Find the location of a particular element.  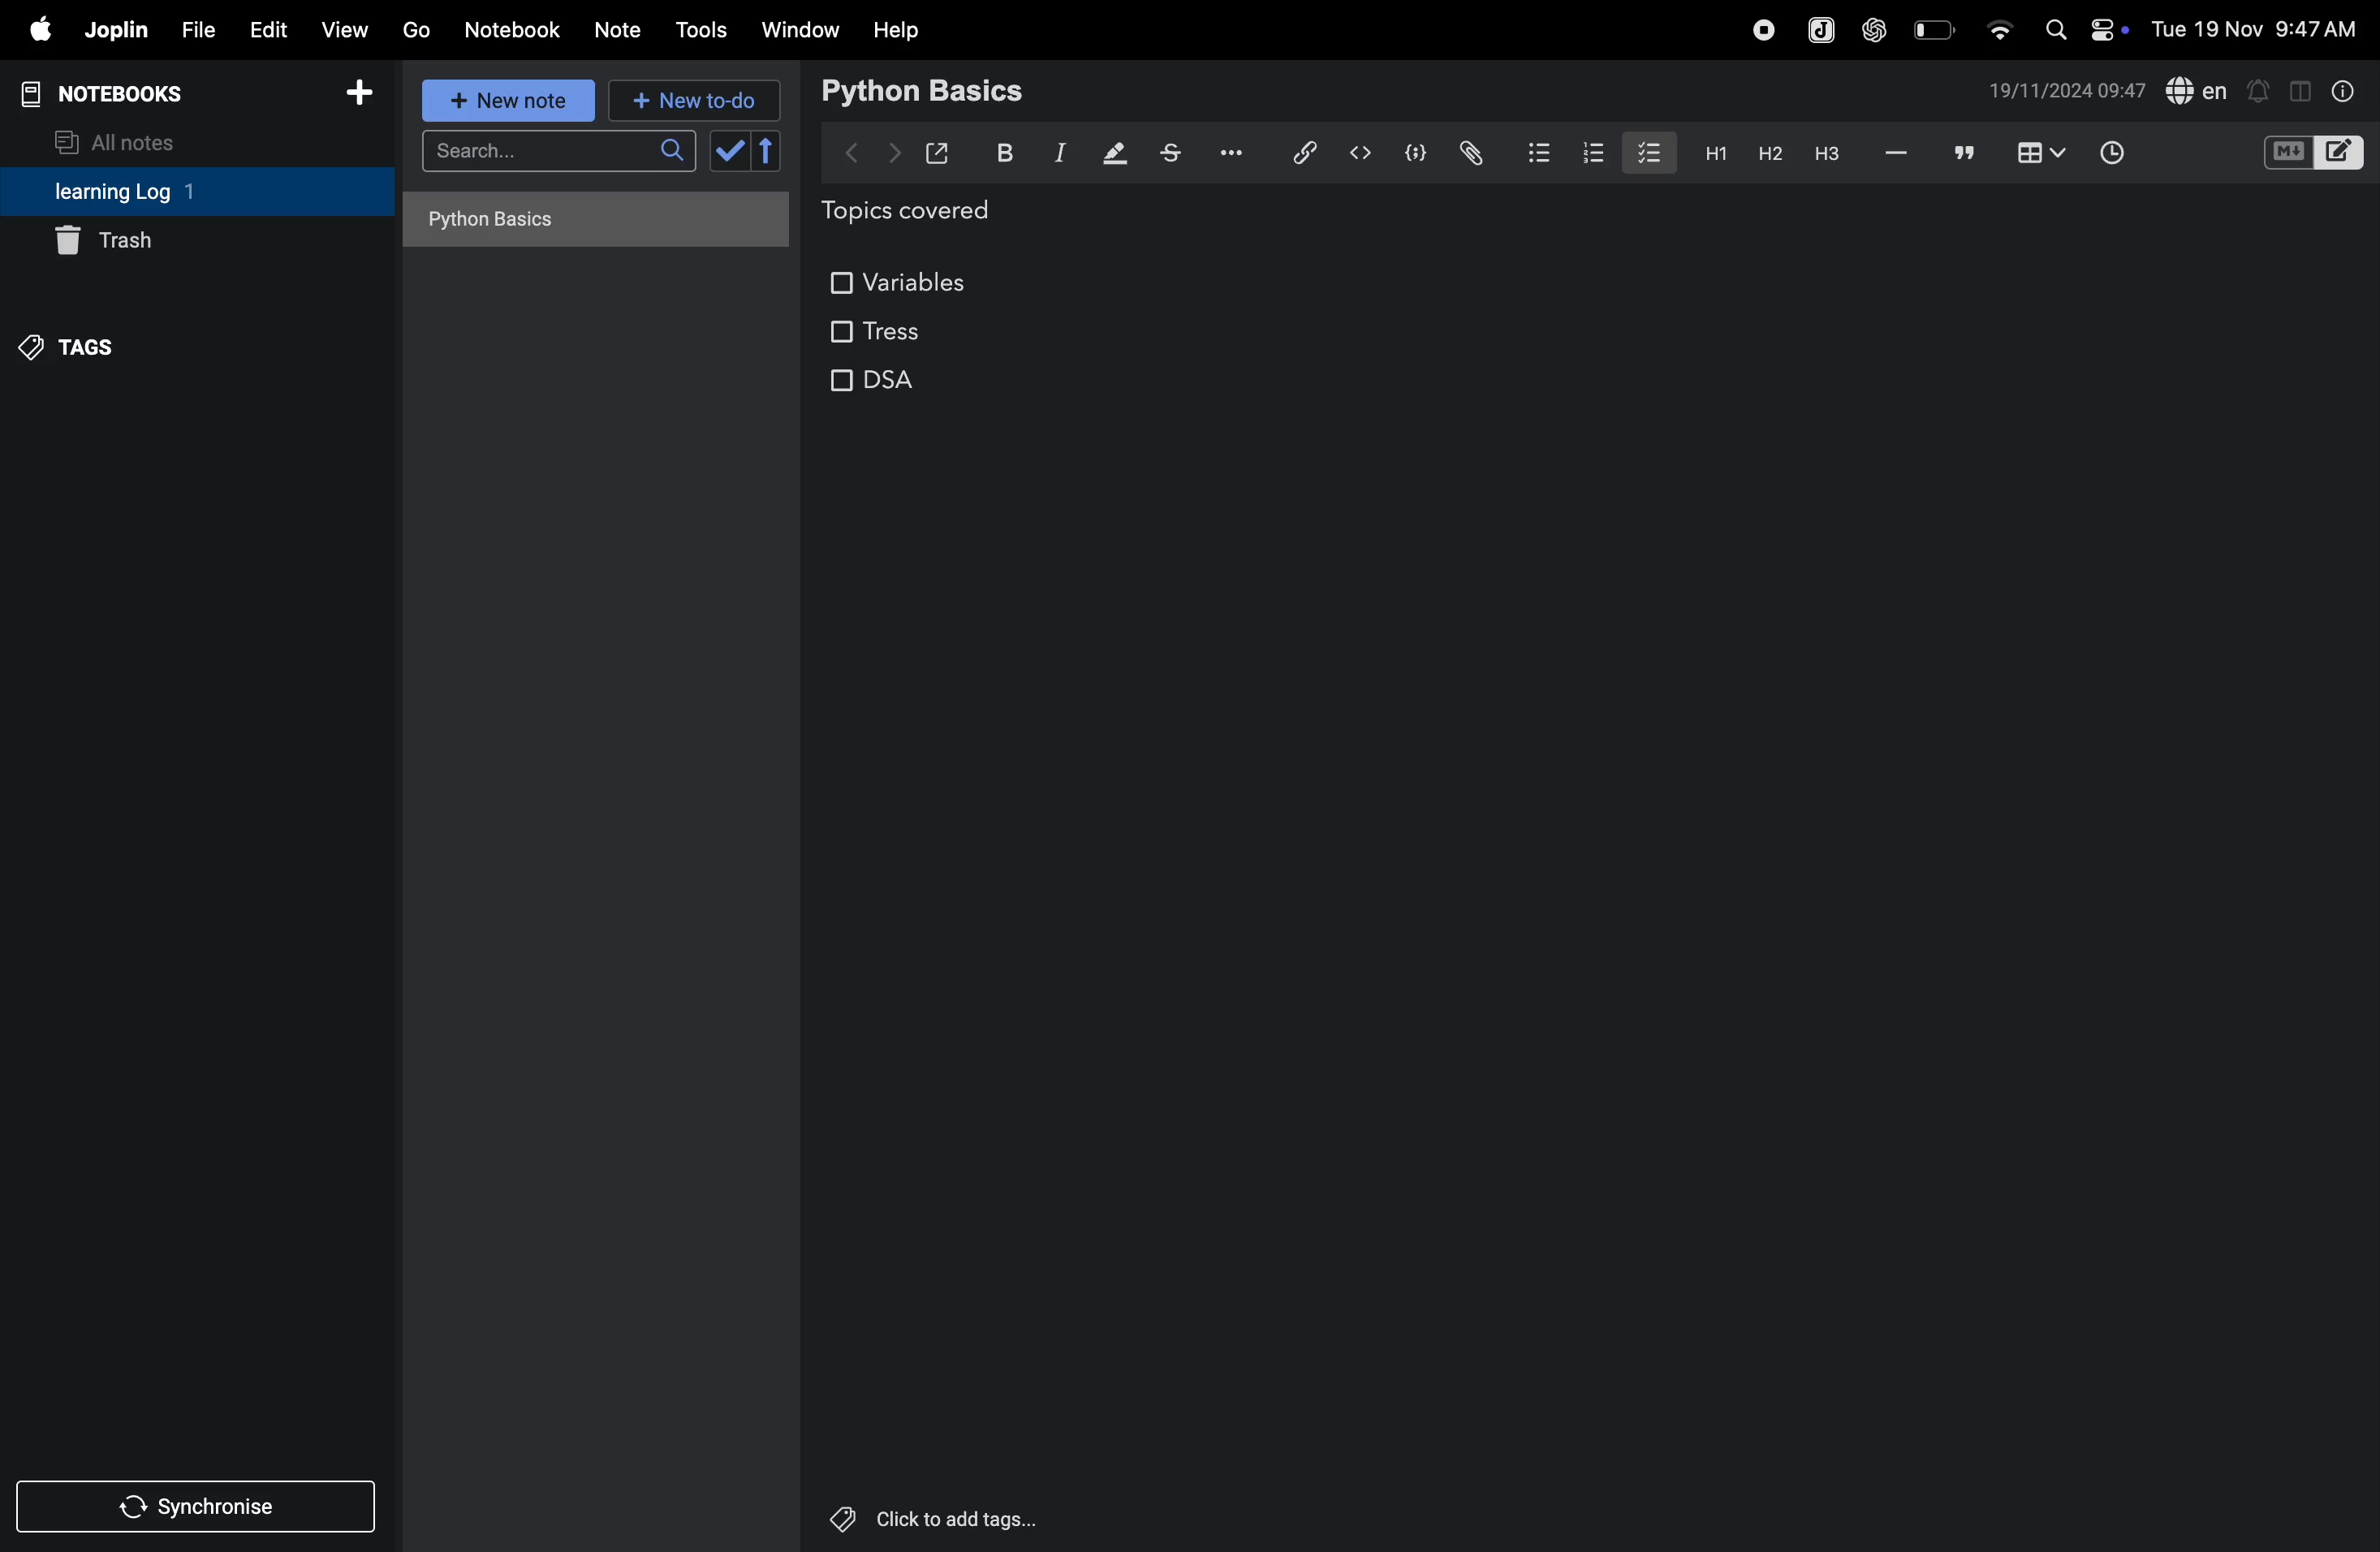

joplin is located at coordinates (114, 30).